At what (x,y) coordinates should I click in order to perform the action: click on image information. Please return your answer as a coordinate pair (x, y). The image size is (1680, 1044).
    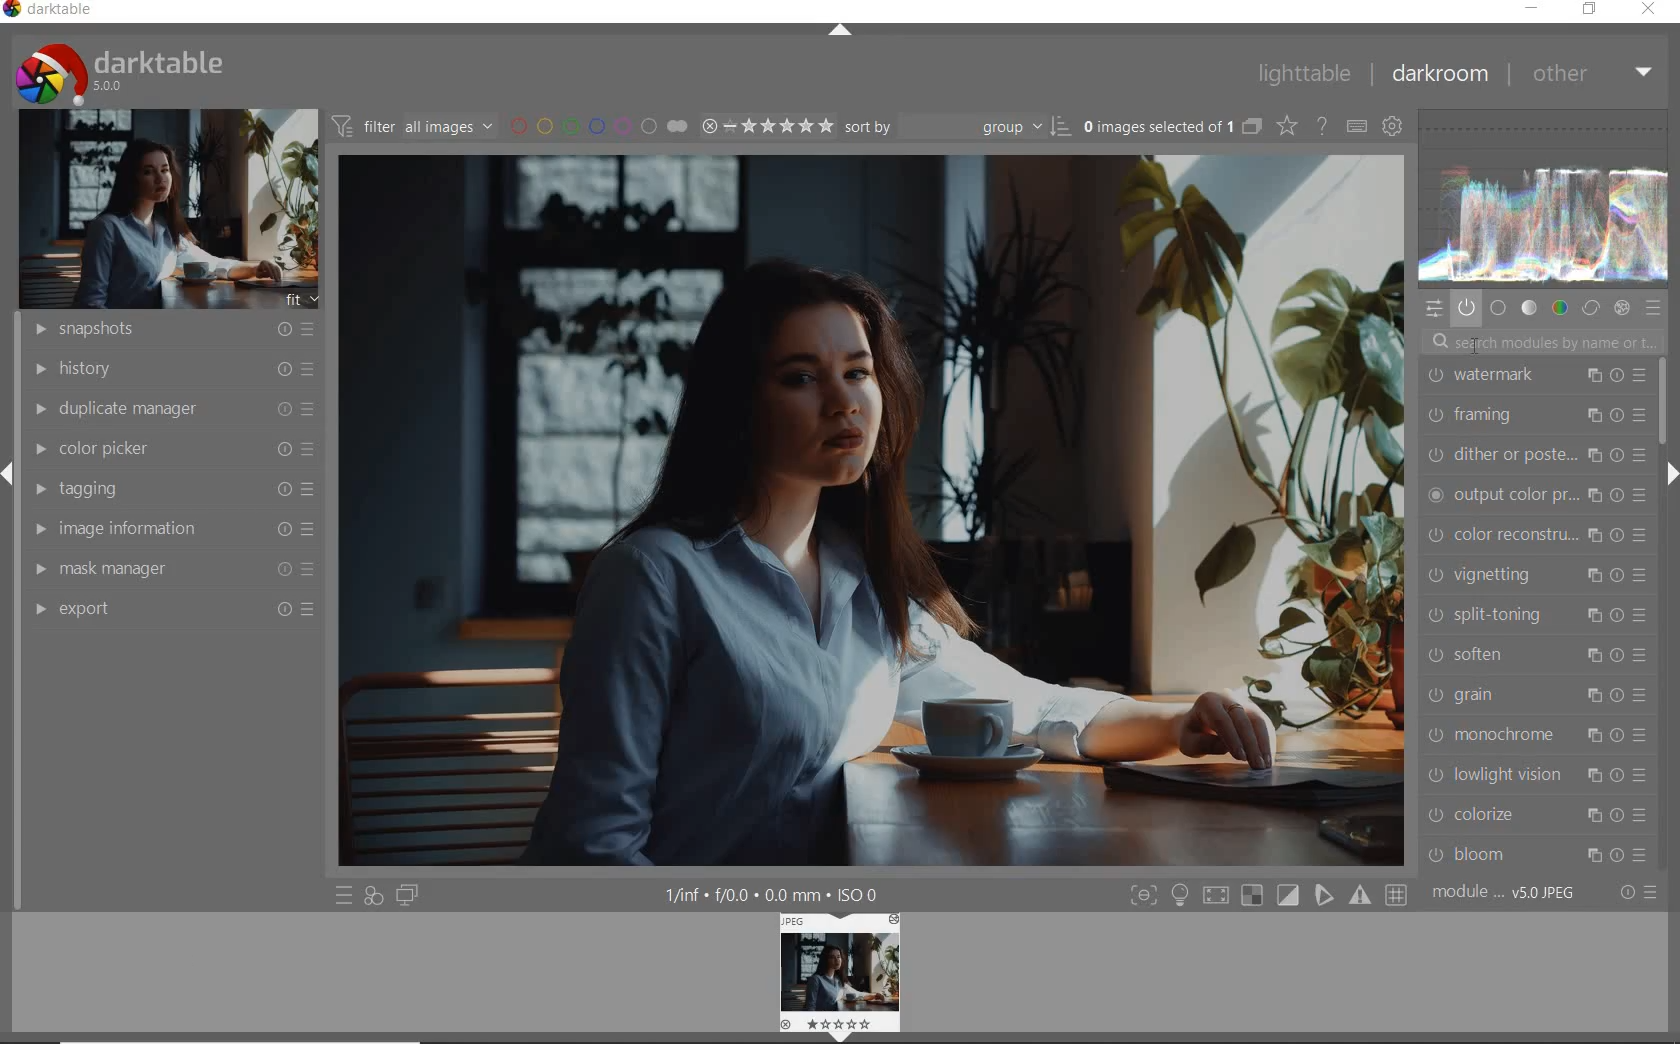
    Looking at the image, I should click on (172, 529).